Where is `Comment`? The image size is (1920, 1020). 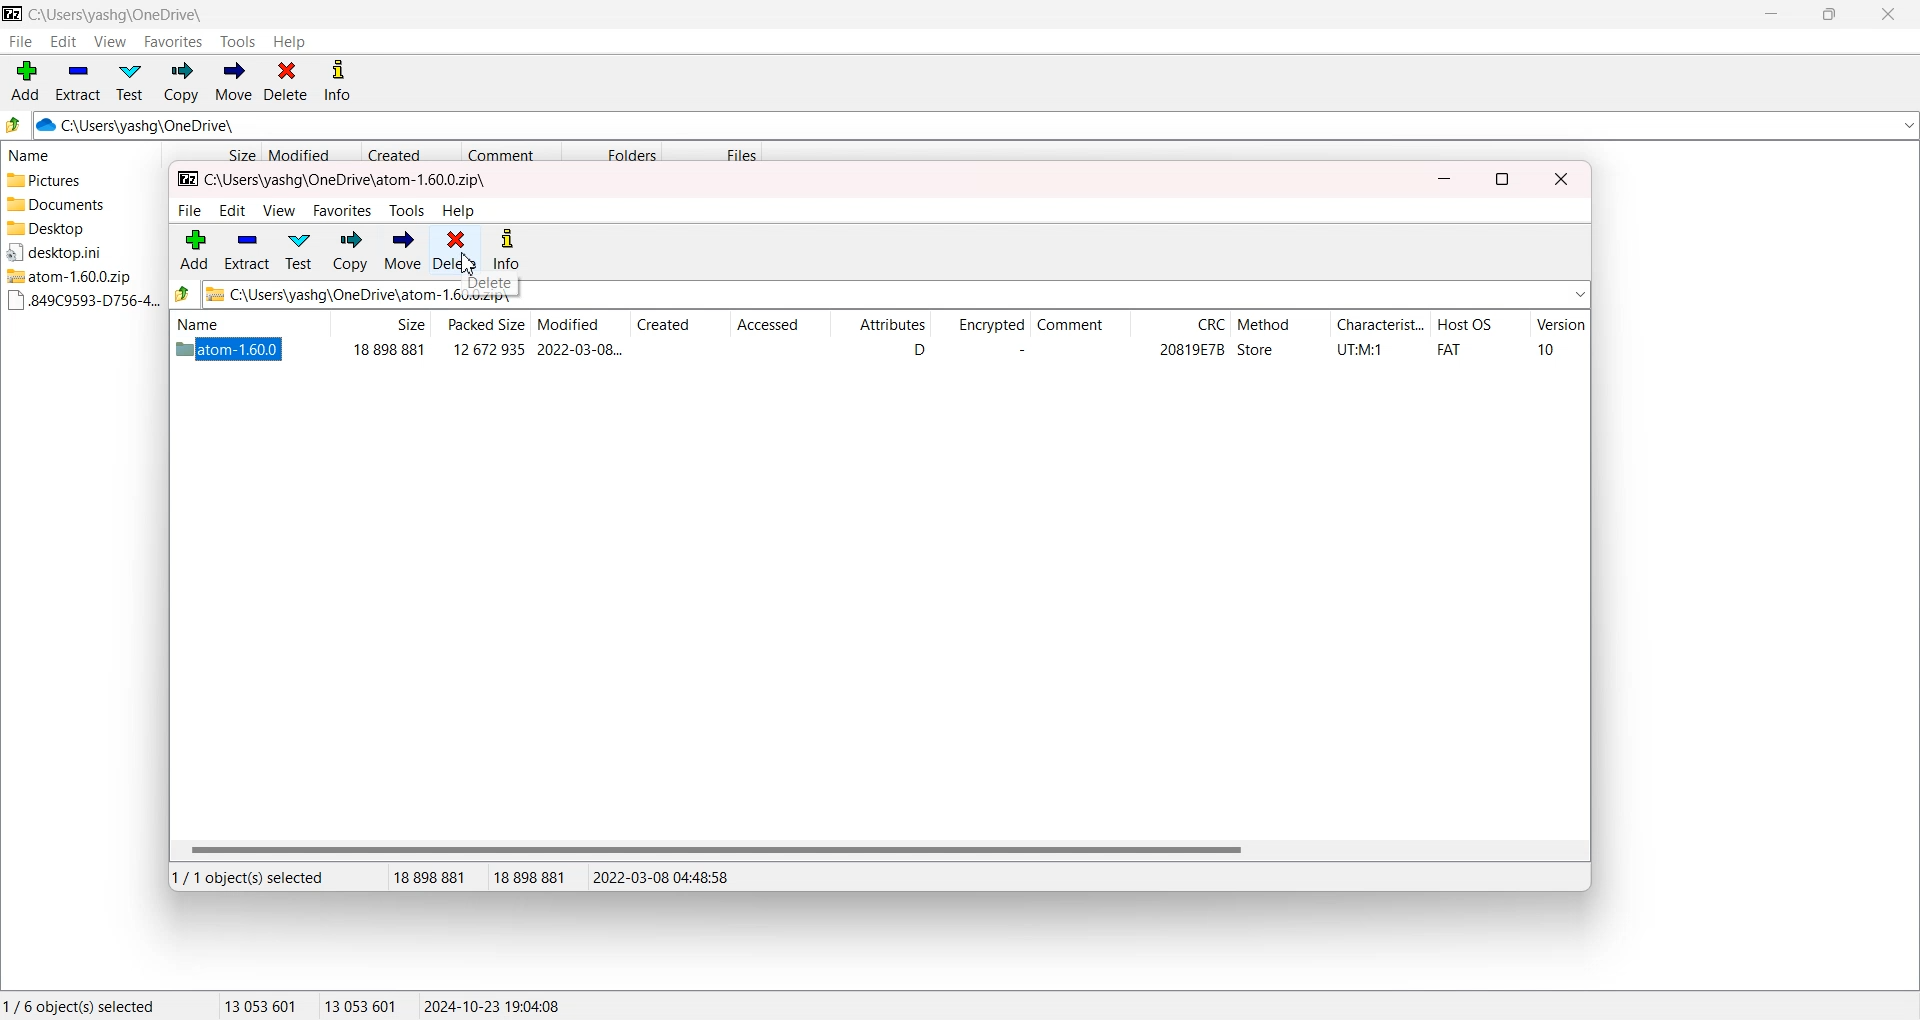
Comment is located at coordinates (1078, 326).